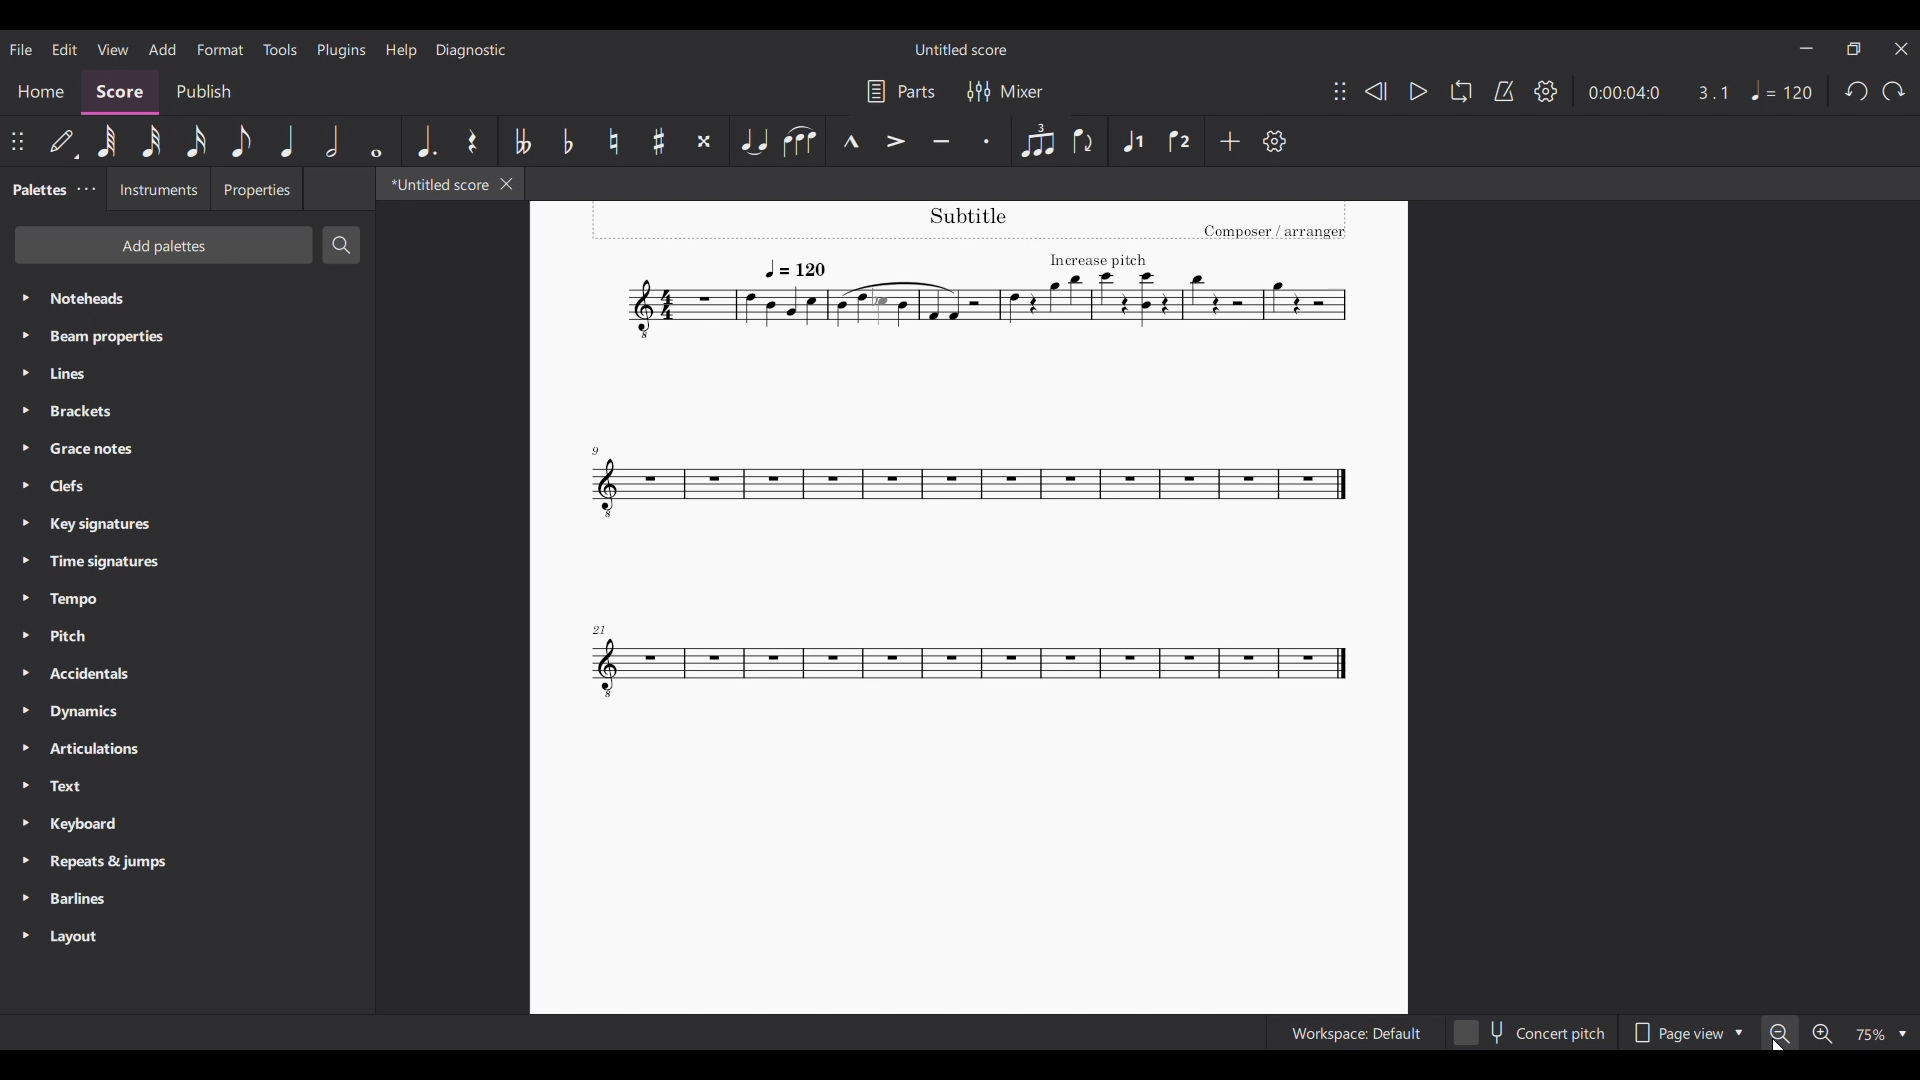  Describe the element at coordinates (507, 184) in the screenshot. I see `Close tab` at that location.